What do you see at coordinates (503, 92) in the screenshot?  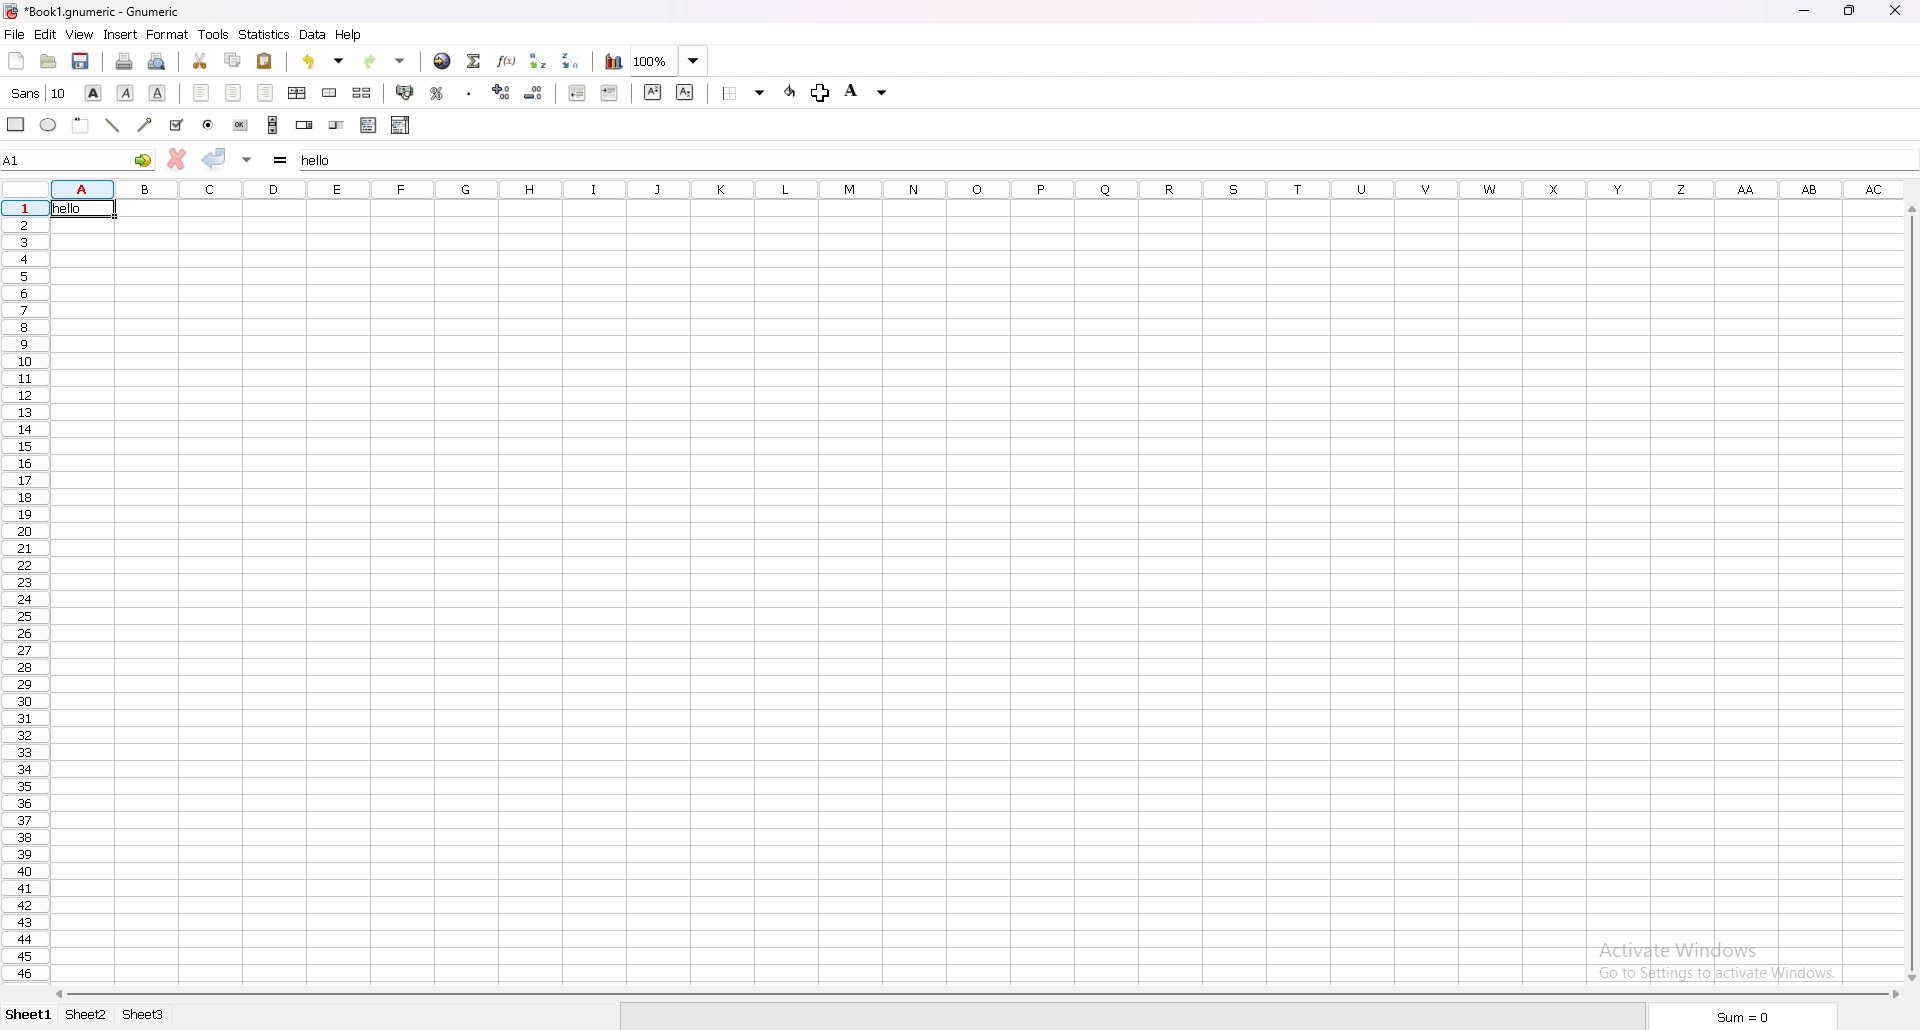 I see `increase decimals` at bounding box center [503, 92].